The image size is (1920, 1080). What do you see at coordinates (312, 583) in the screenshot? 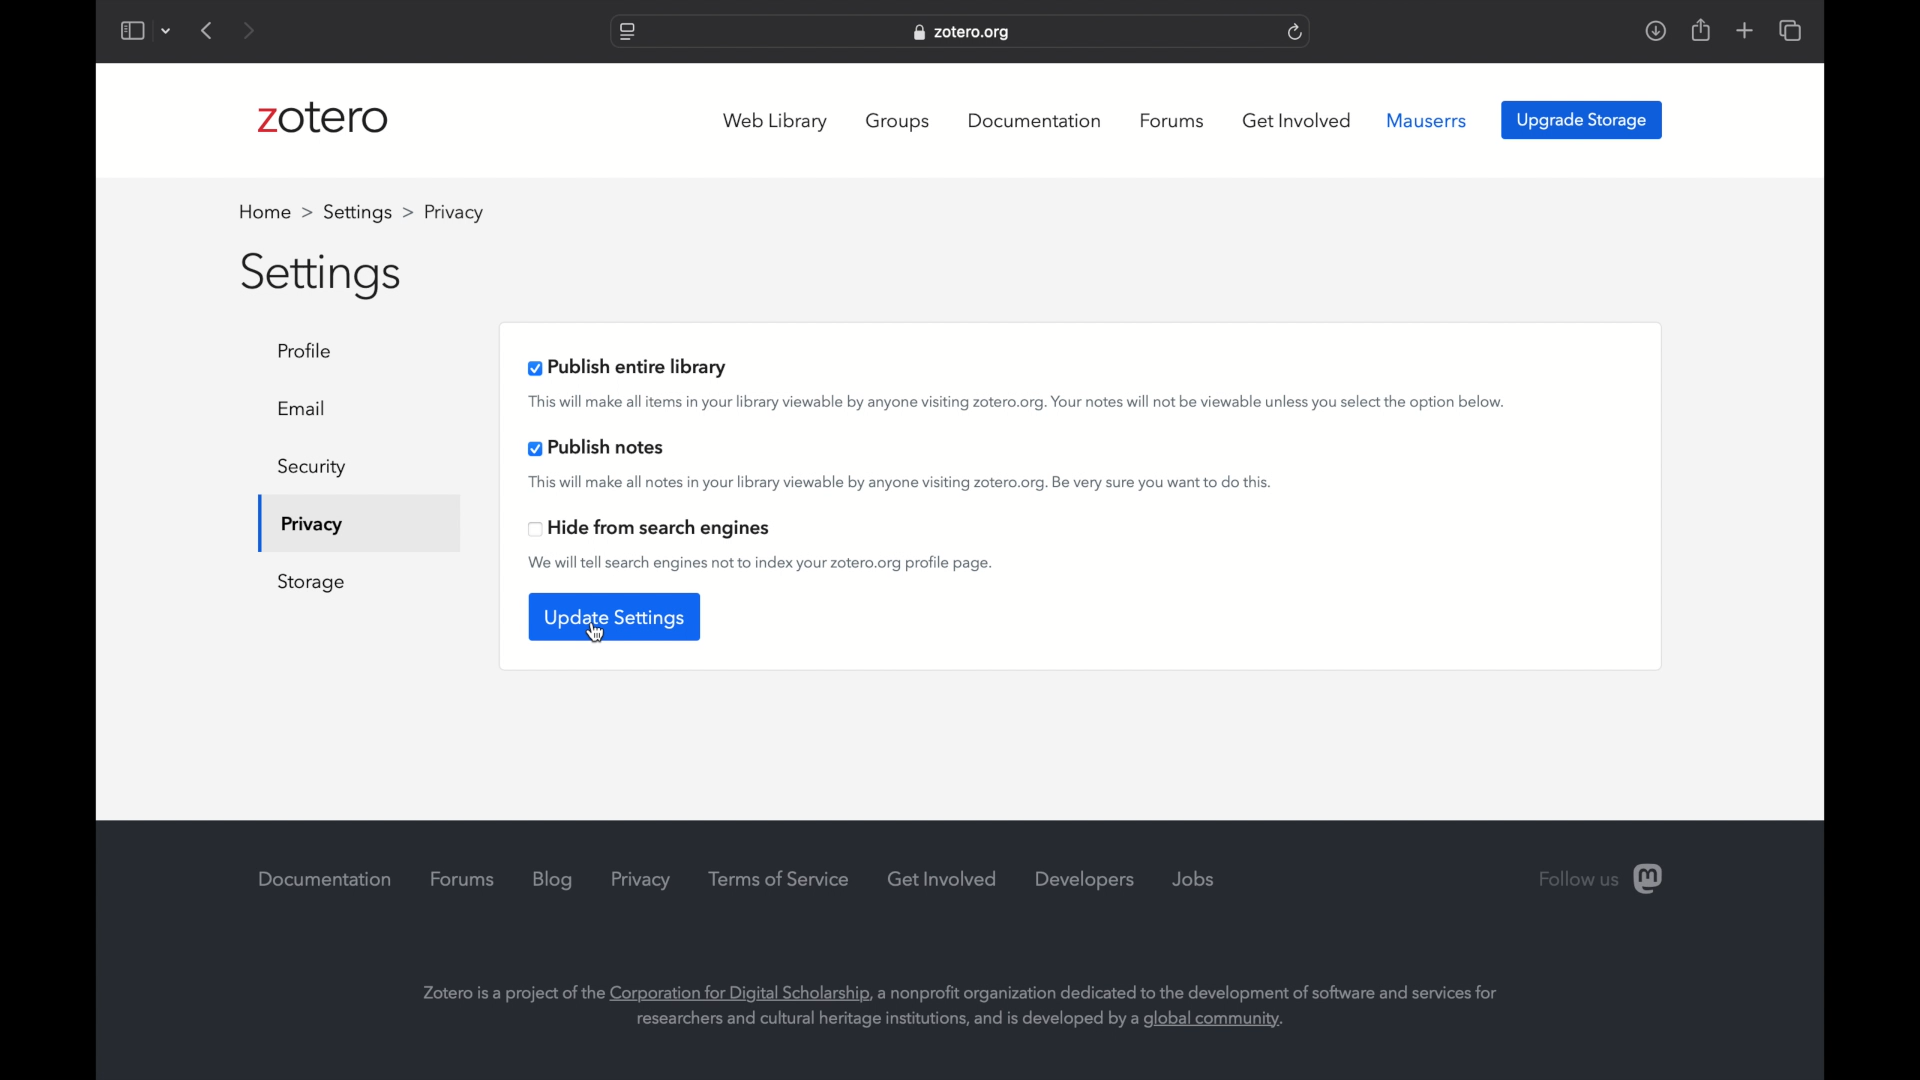
I see `storage` at bounding box center [312, 583].